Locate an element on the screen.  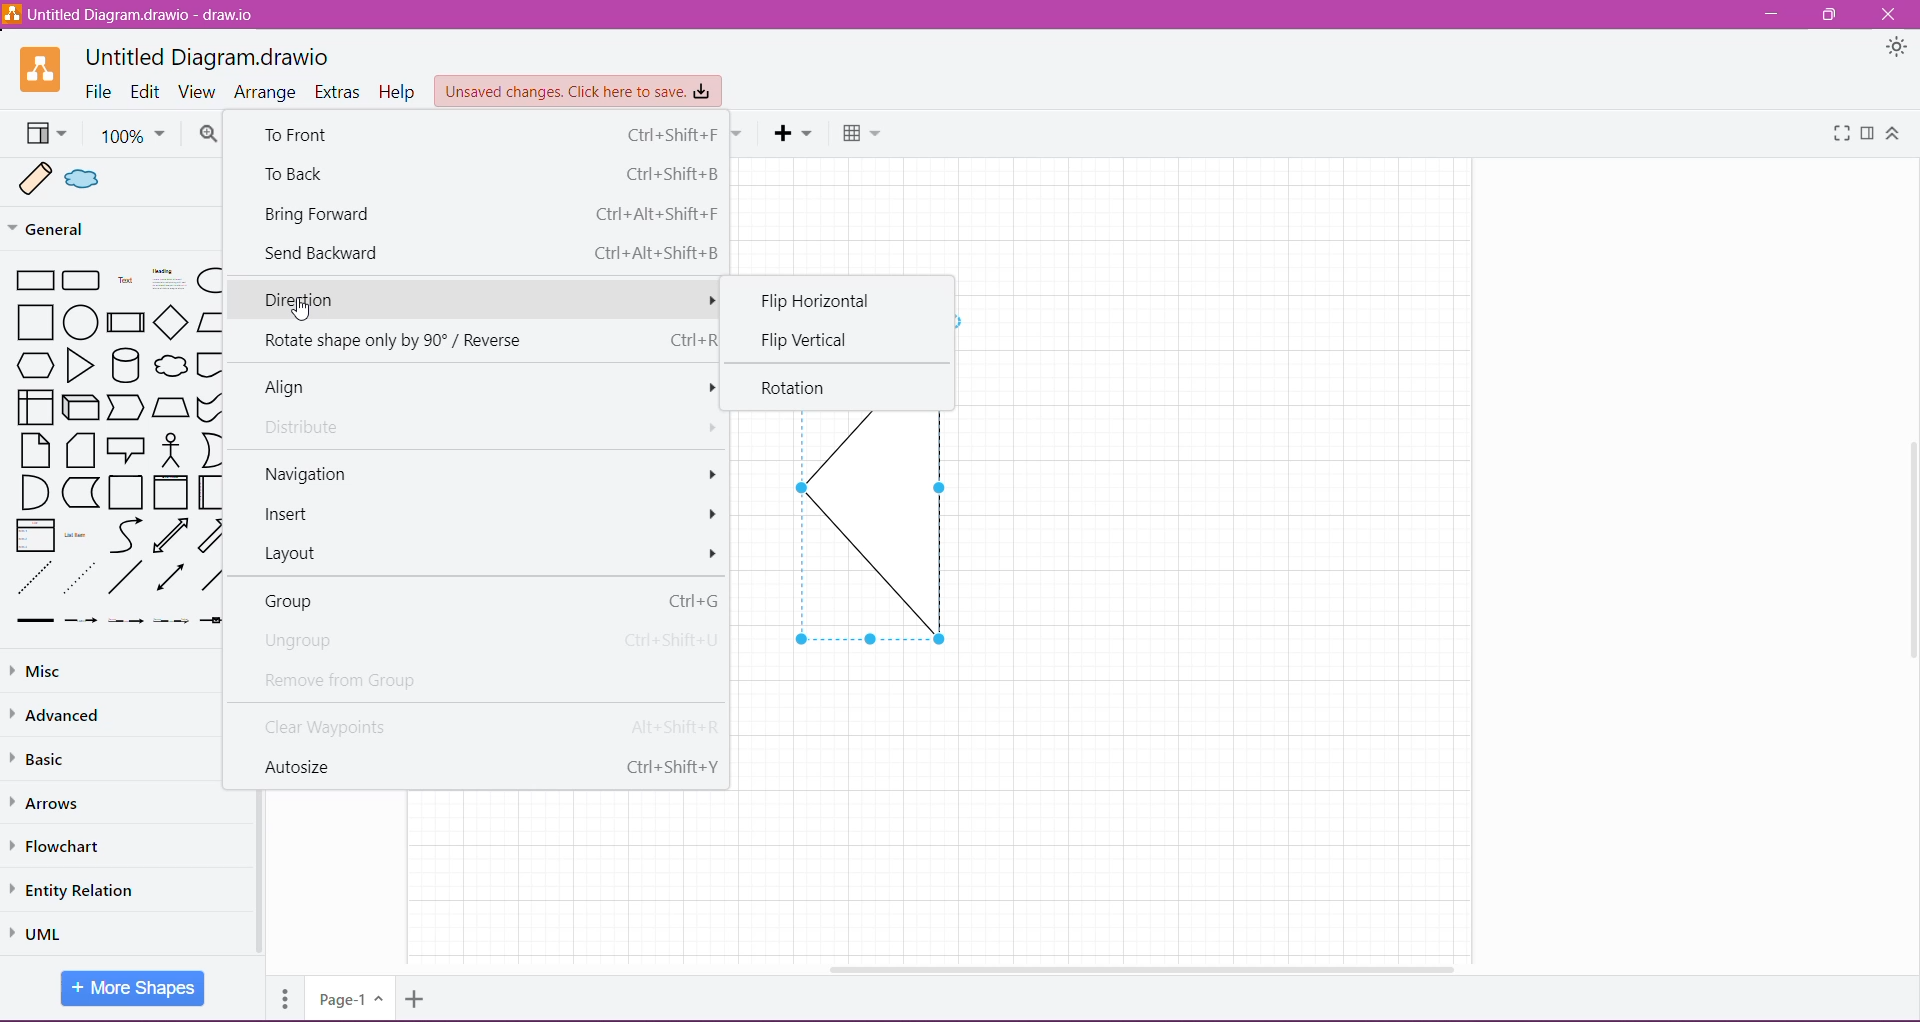
Extras is located at coordinates (337, 93).